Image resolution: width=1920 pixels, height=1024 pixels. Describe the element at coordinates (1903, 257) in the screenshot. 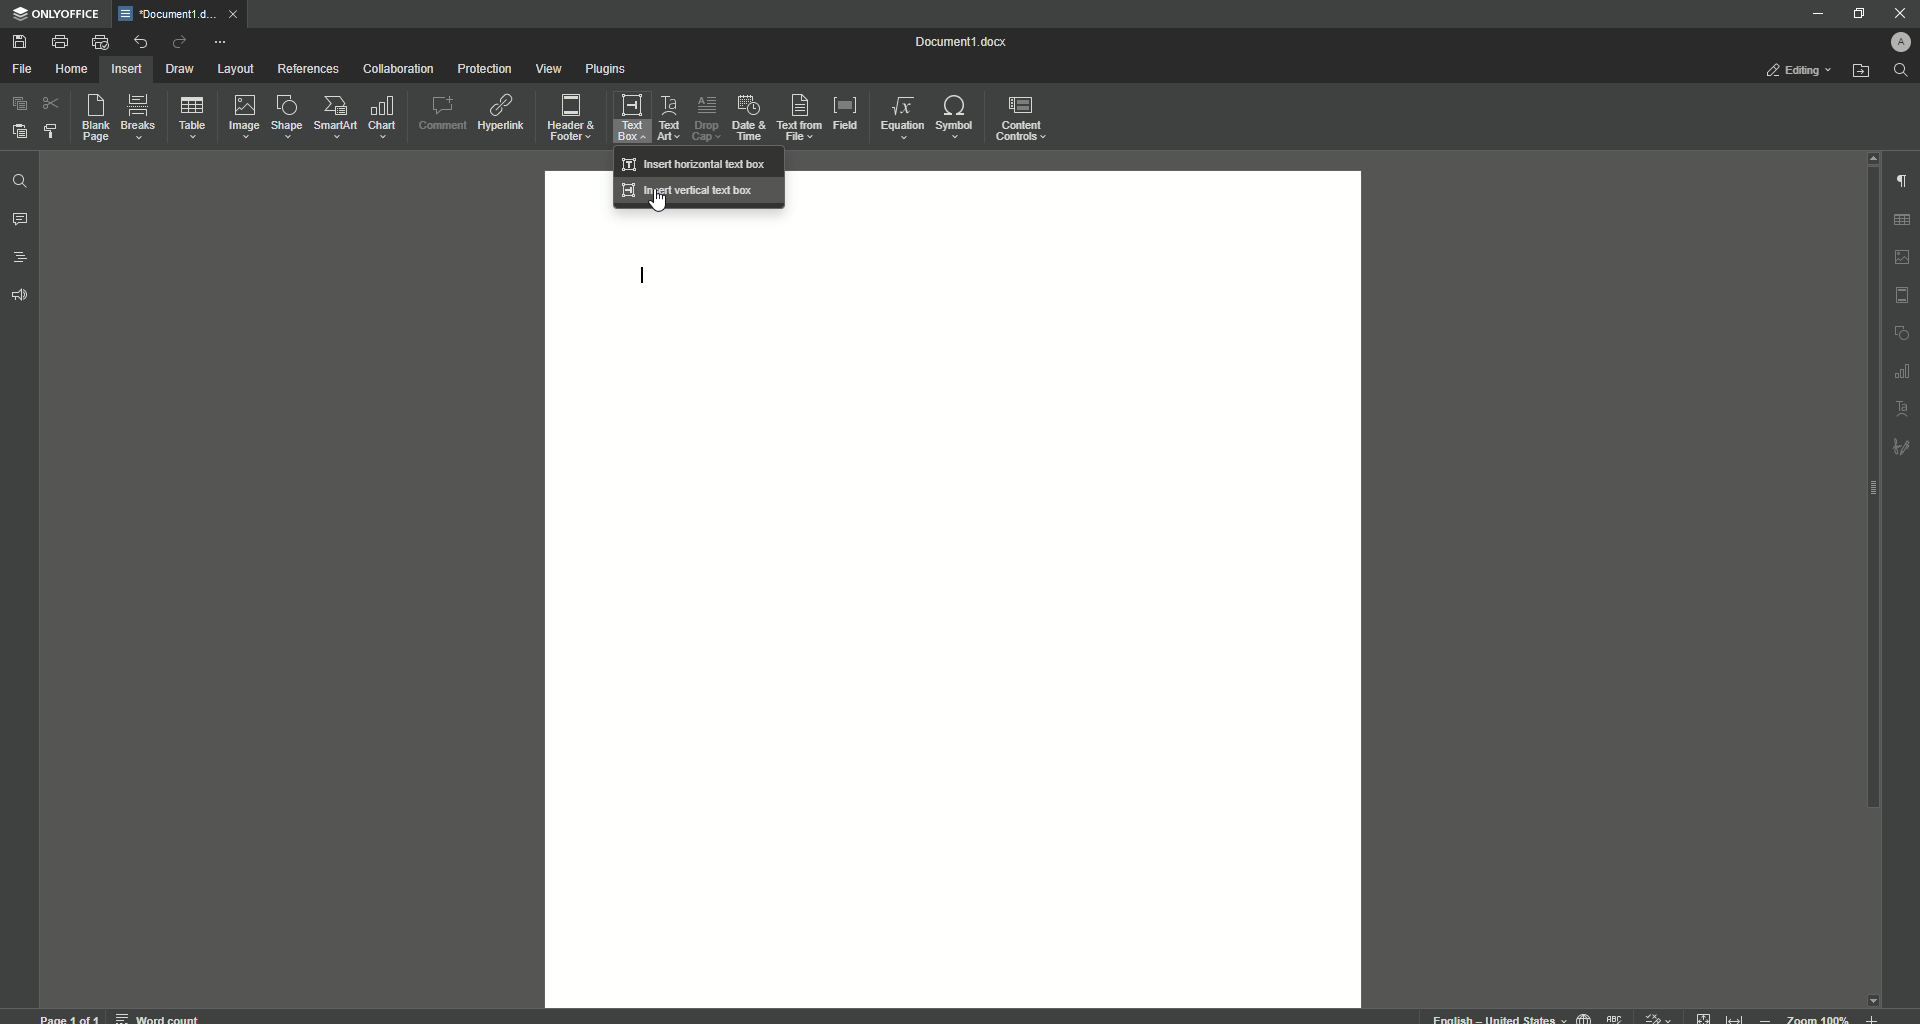

I see `image` at that location.